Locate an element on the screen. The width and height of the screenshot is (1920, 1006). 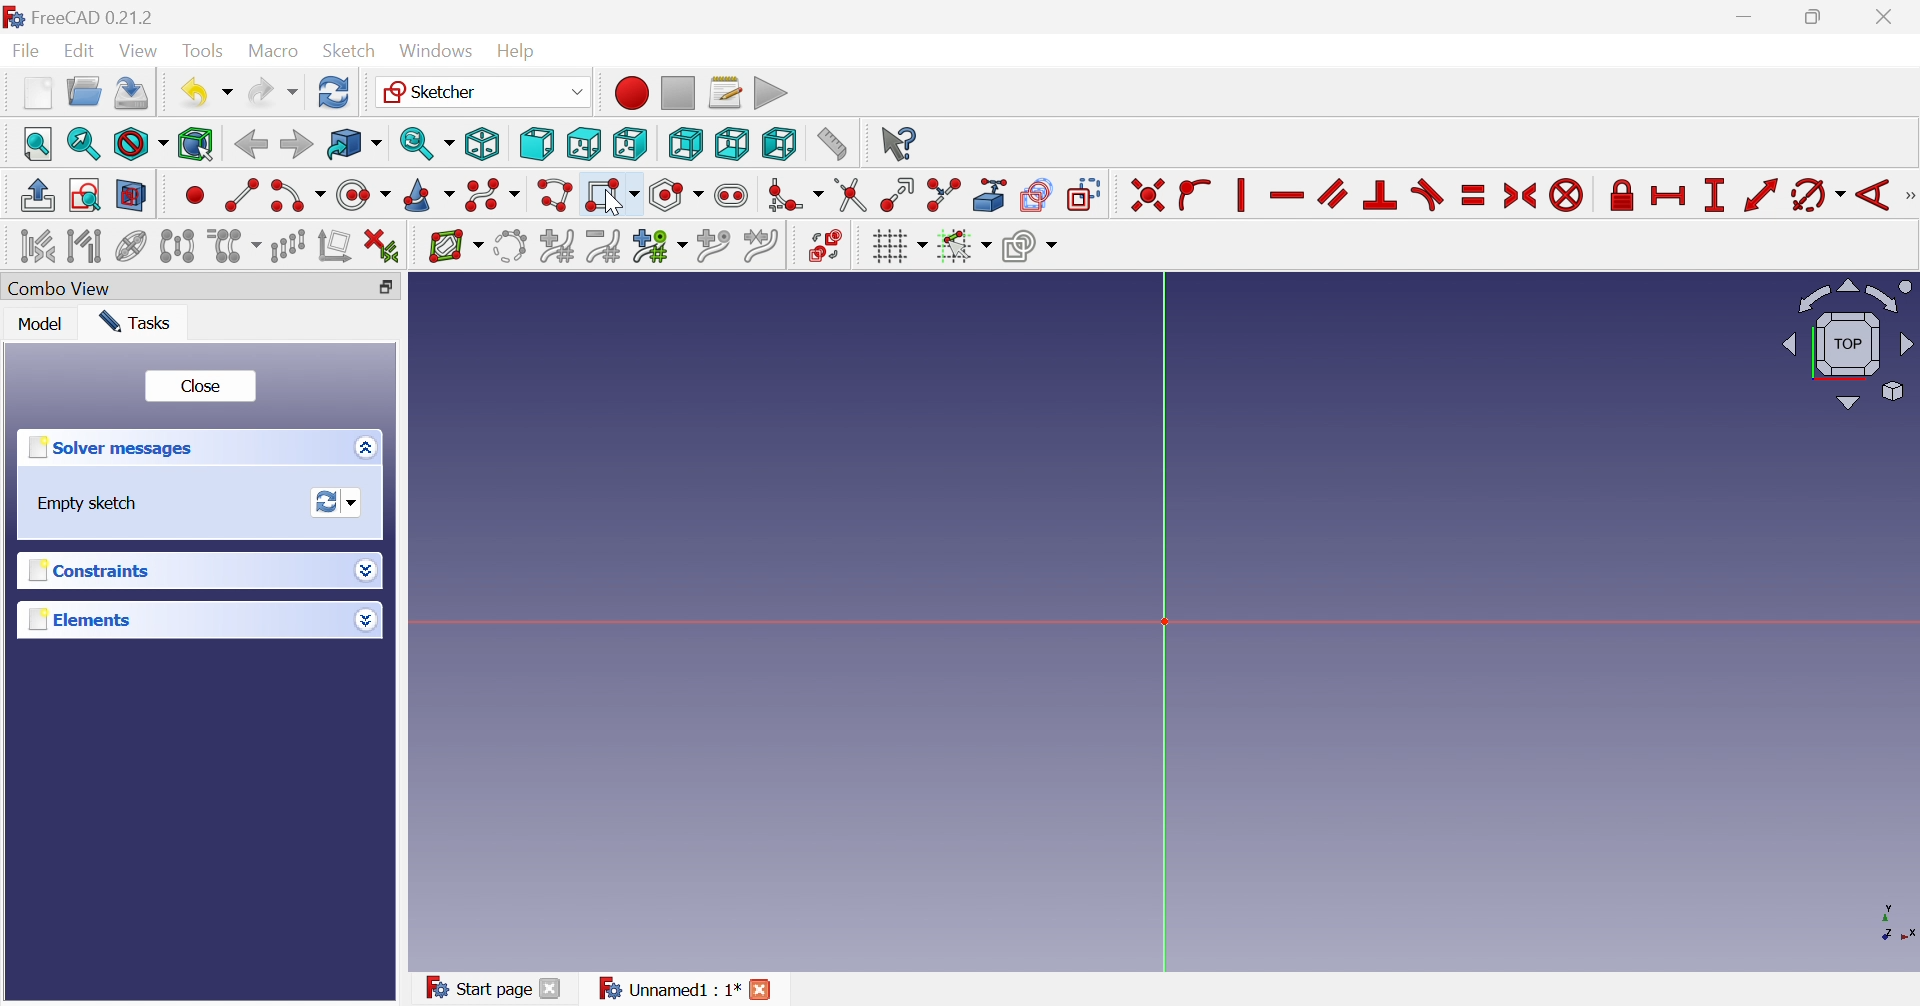
Restore Down is located at coordinates (1818, 19).